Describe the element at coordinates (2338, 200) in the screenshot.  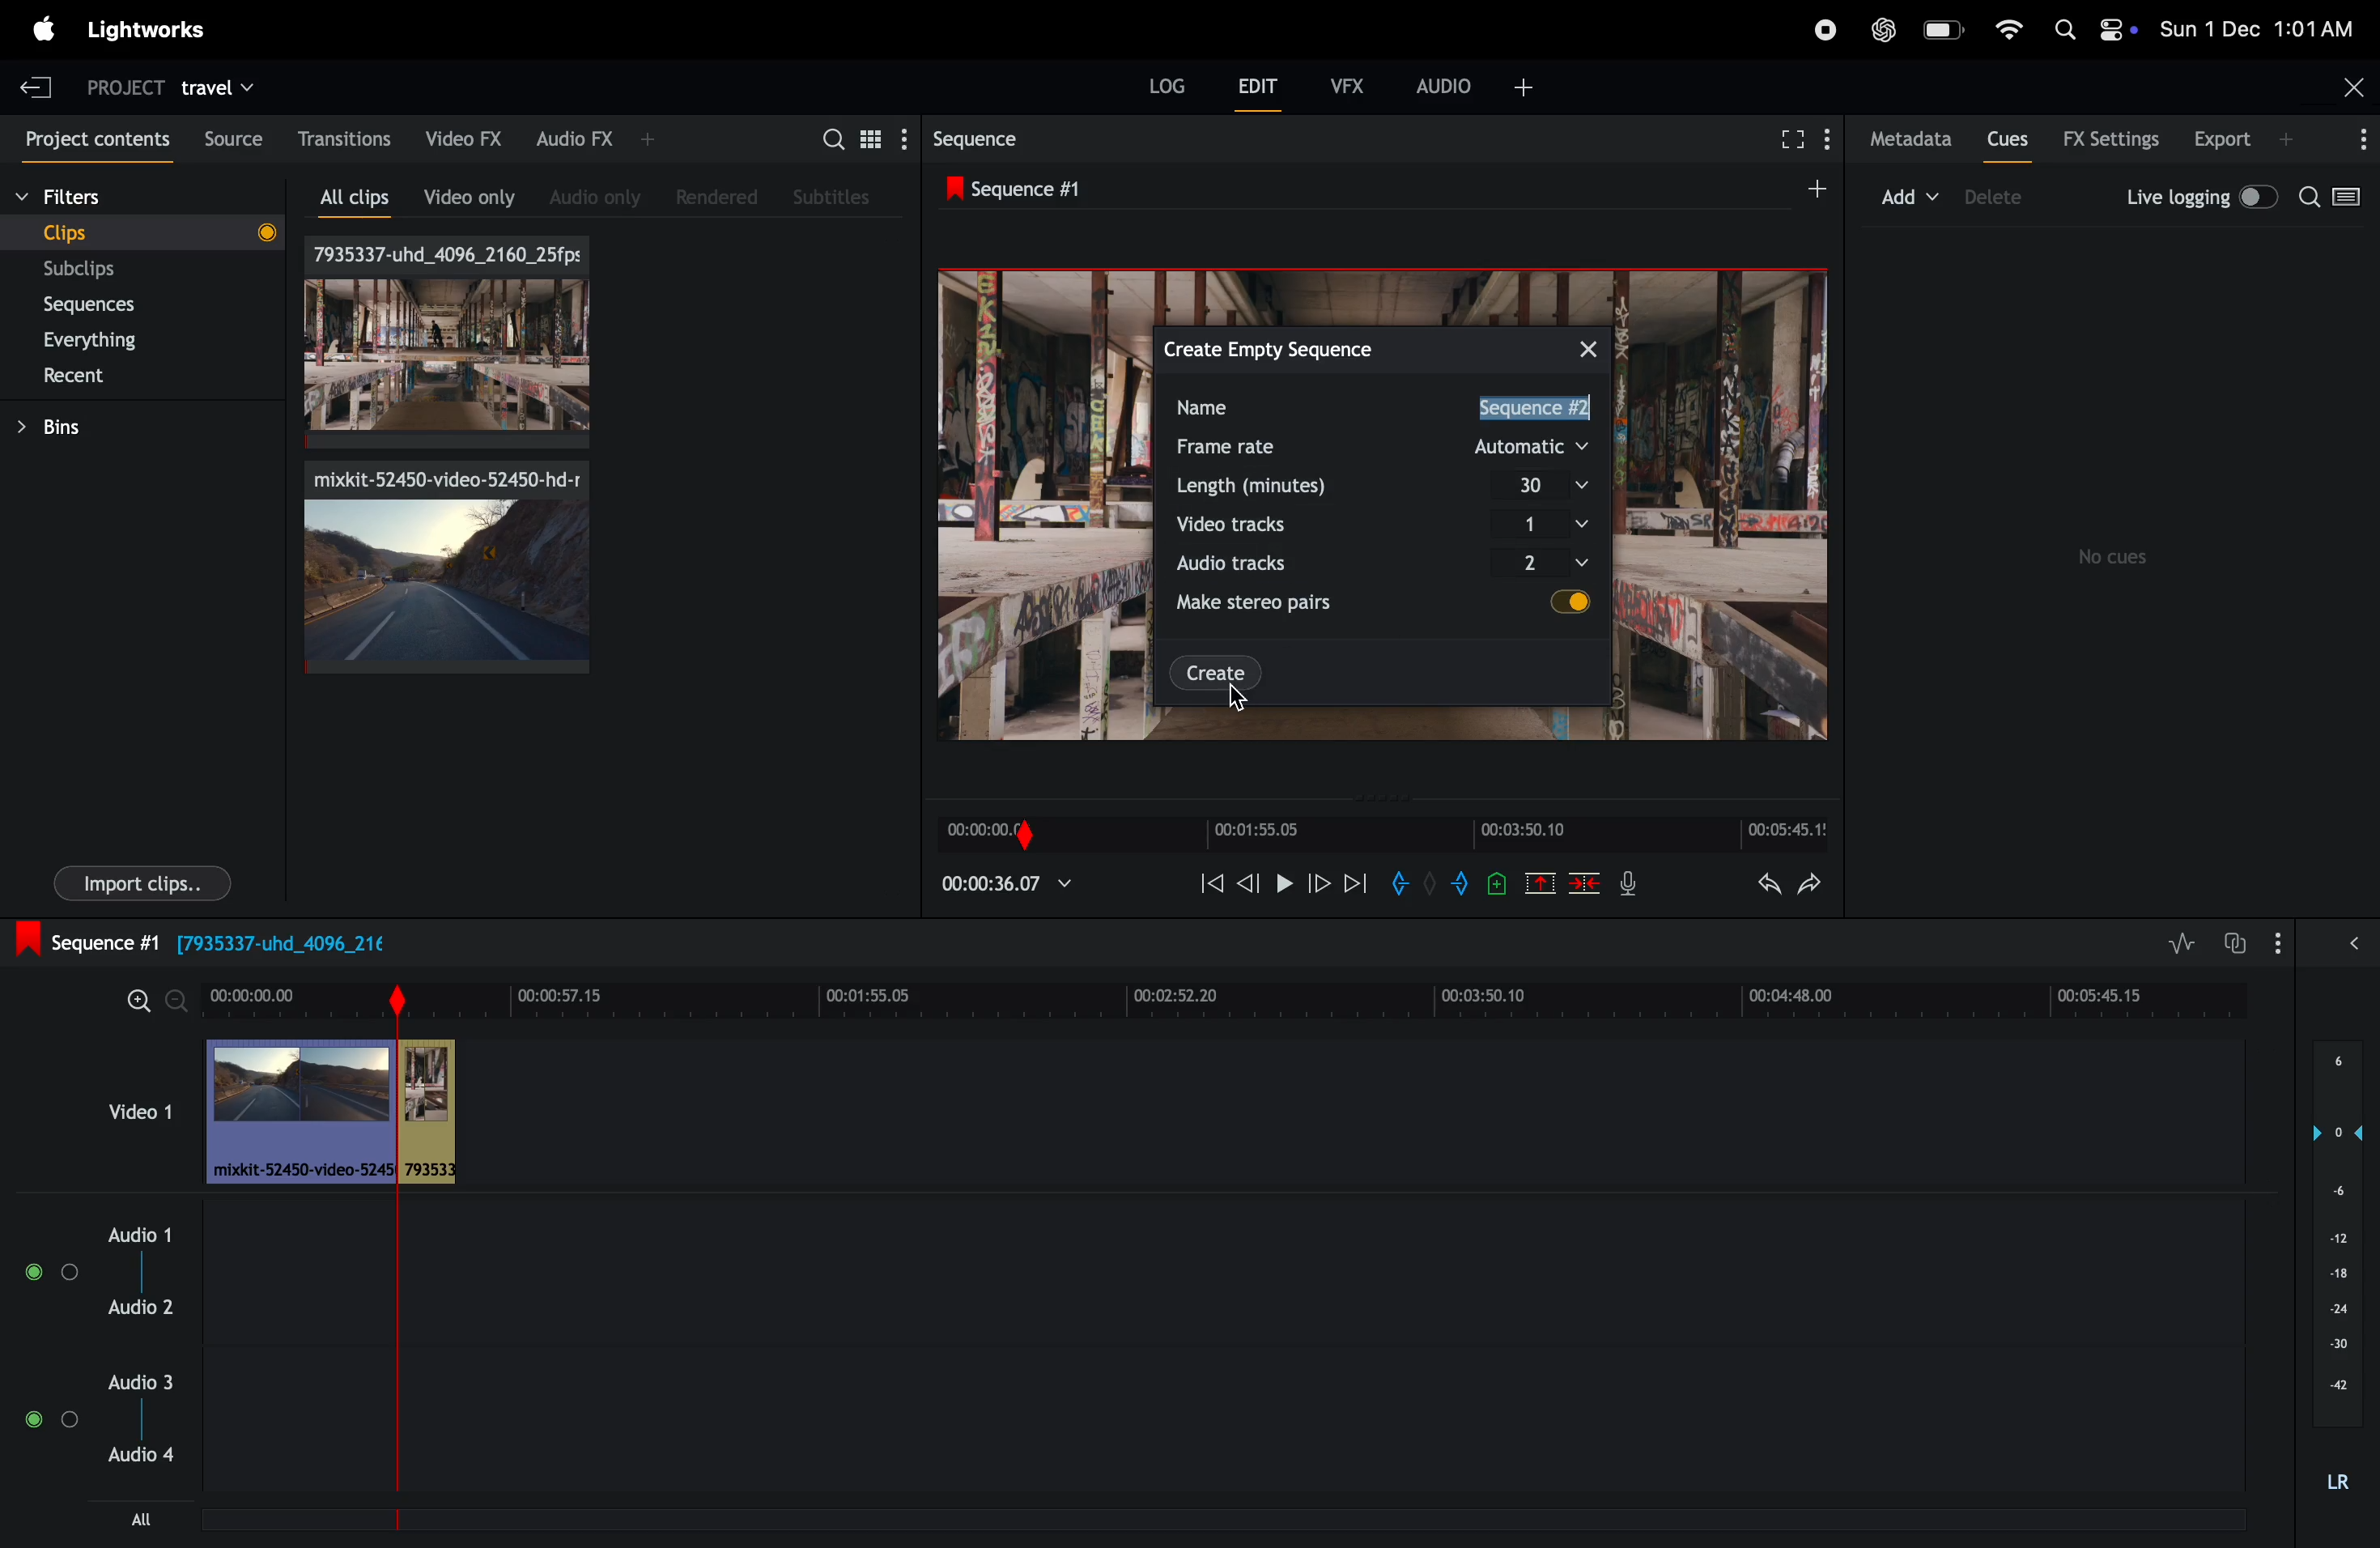
I see `search options` at that location.